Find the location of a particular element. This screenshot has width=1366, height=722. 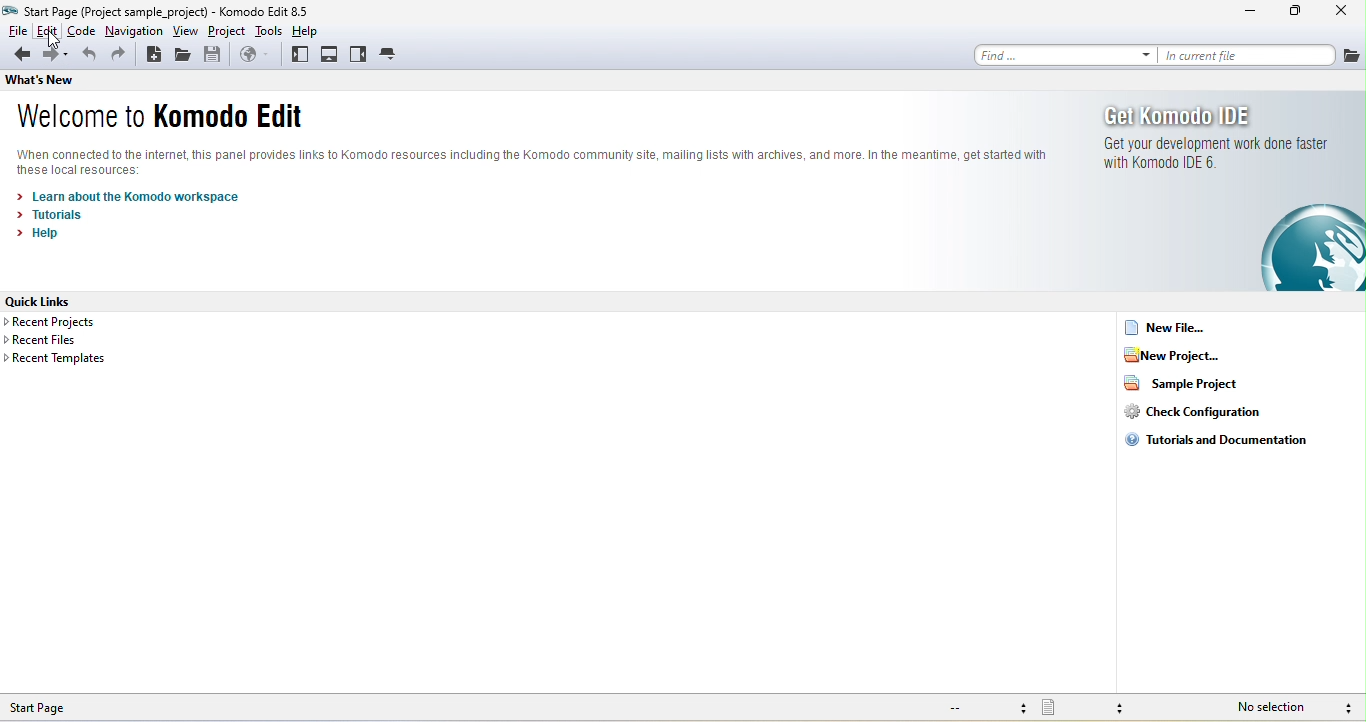

learn about the komodo workspace is located at coordinates (128, 198).